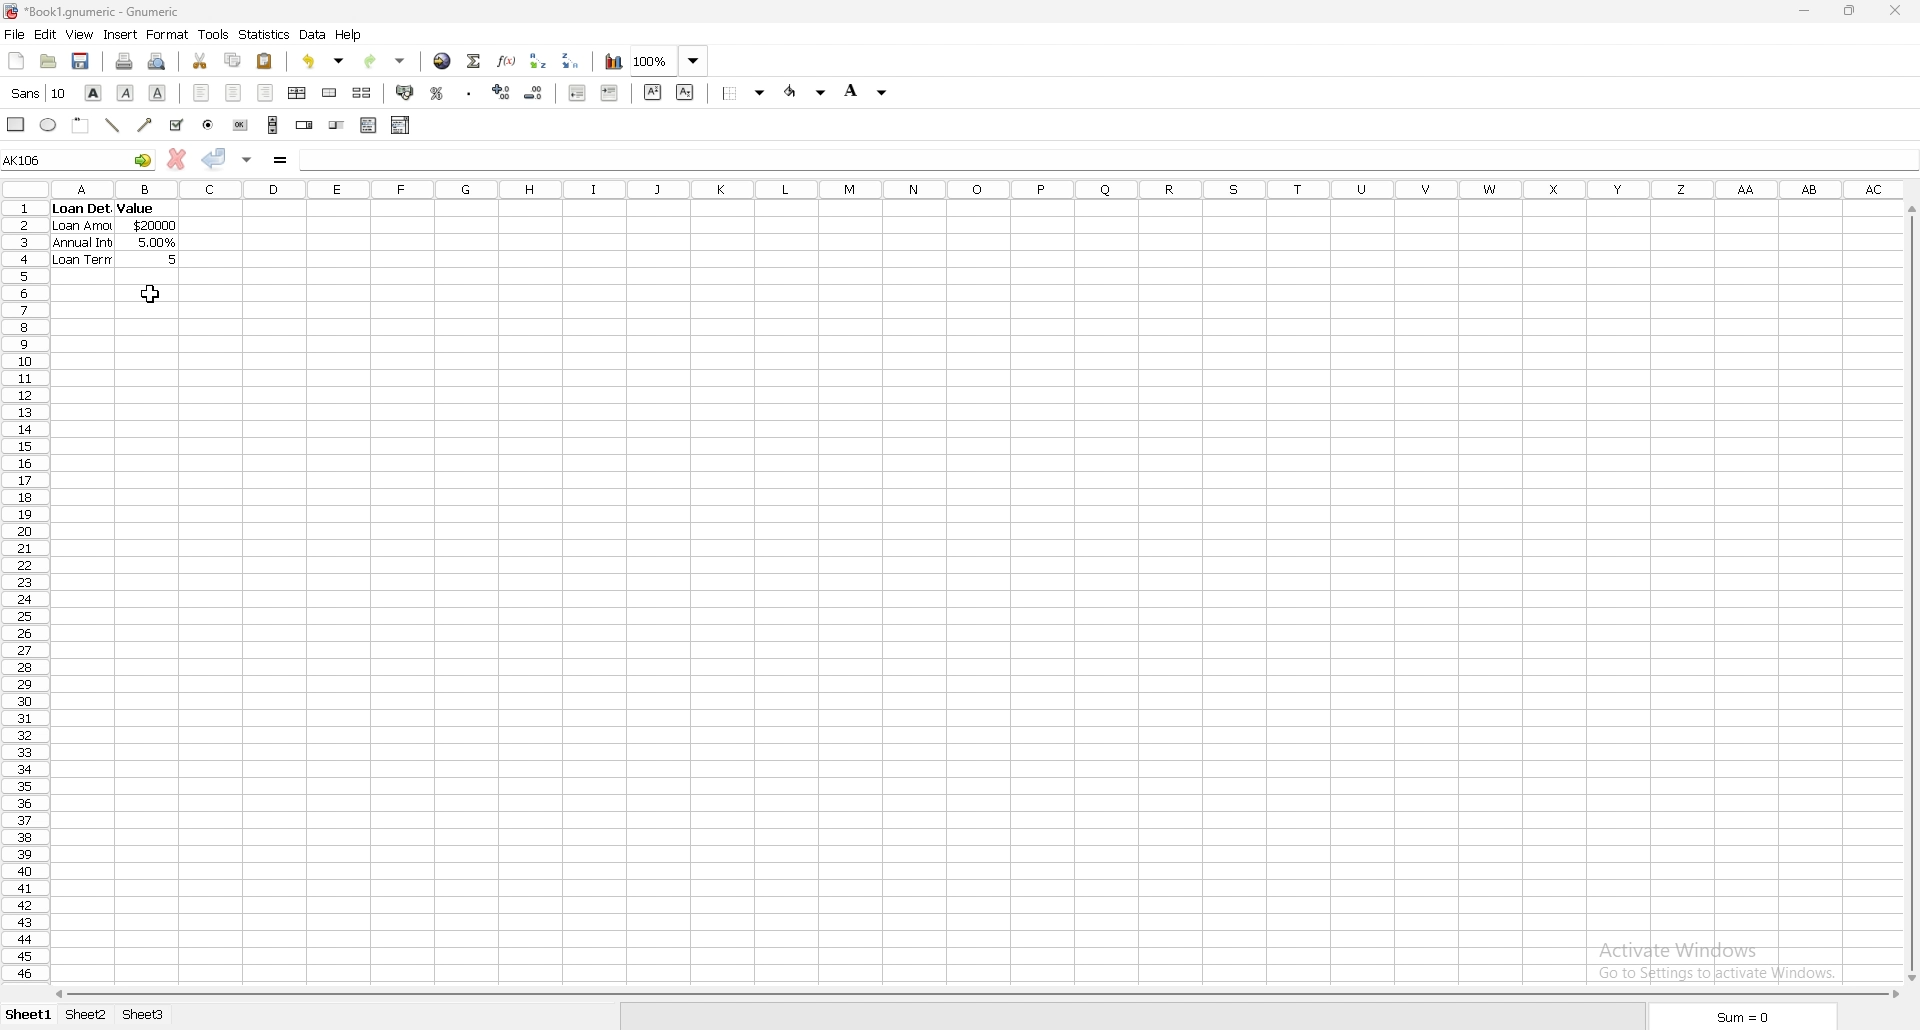 This screenshot has height=1030, width=1920. Describe the element at coordinates (239, 124) in the screenshot. I see `button` at that location.